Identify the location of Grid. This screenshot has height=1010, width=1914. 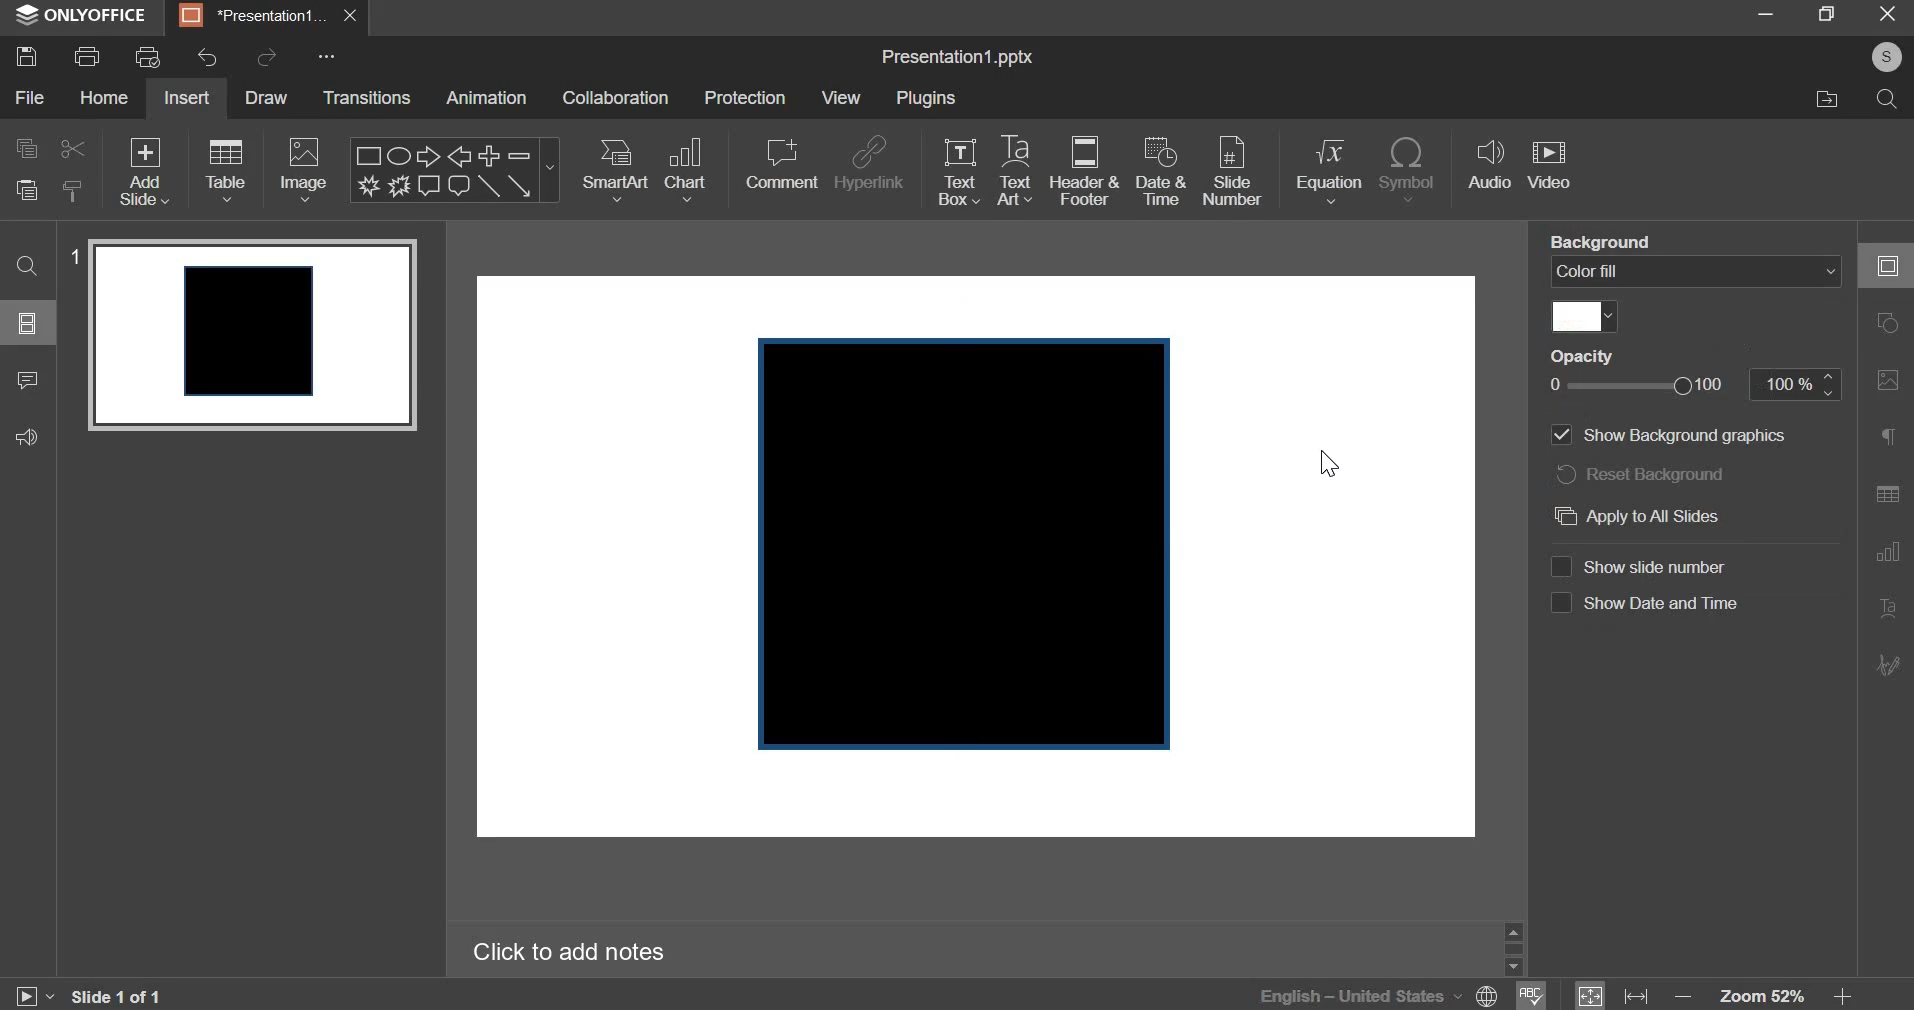
(1888, 496).